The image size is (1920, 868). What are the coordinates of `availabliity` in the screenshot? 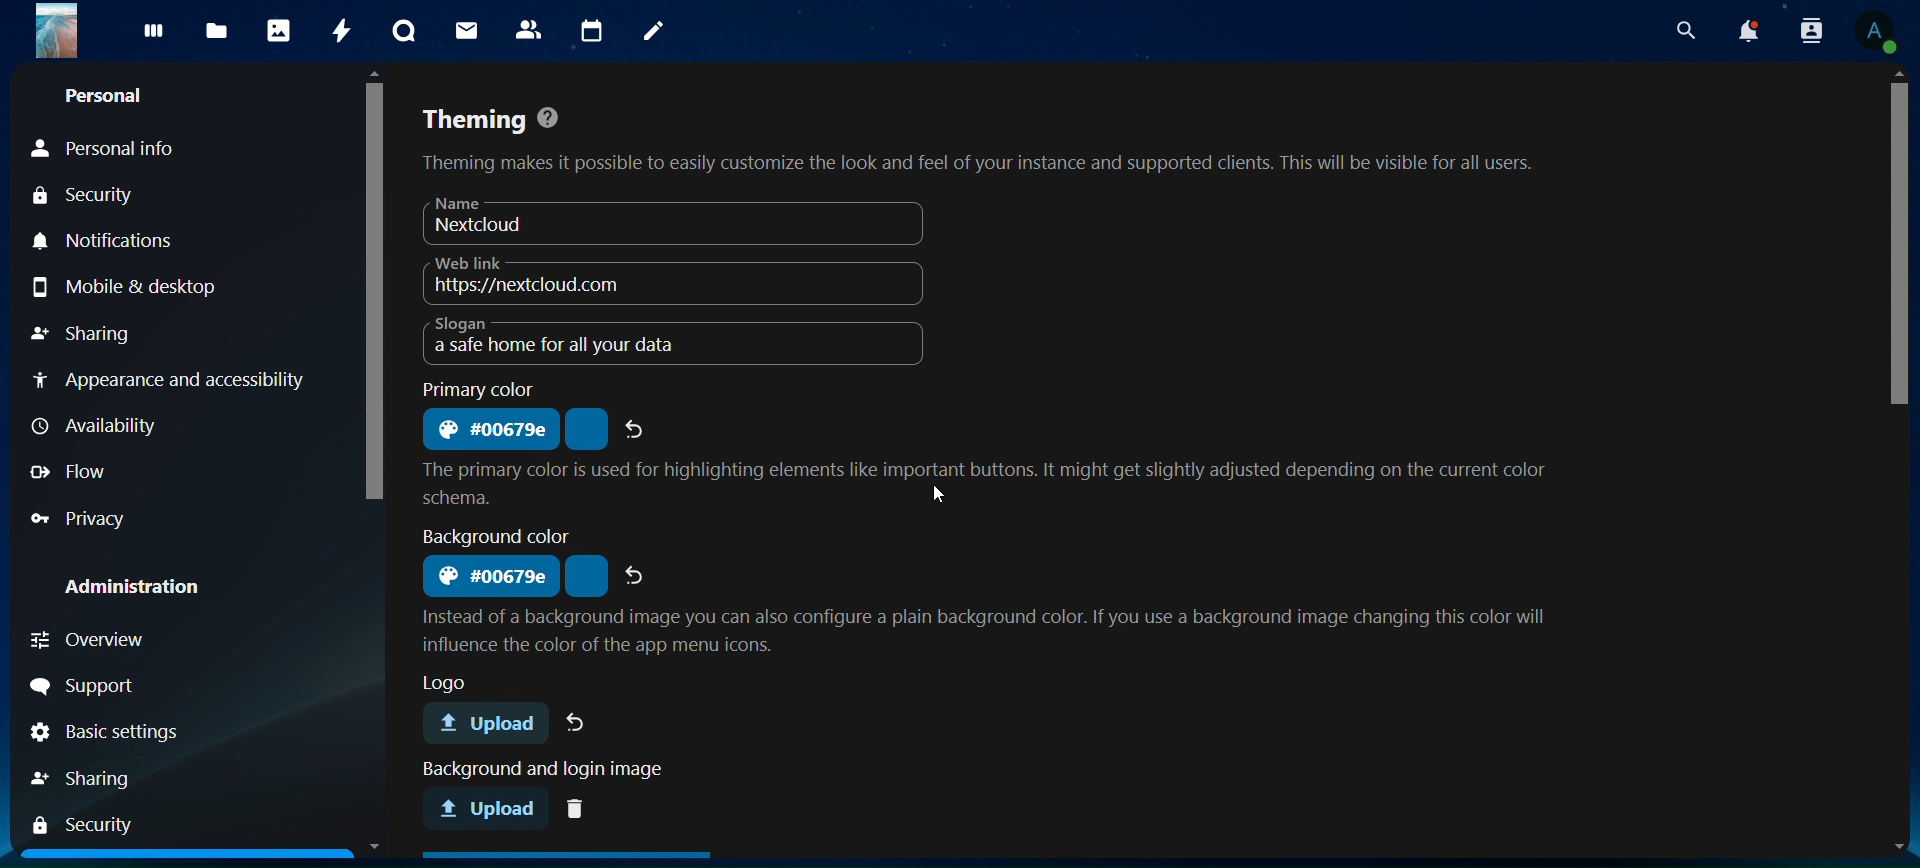 It's located at (153, 428).